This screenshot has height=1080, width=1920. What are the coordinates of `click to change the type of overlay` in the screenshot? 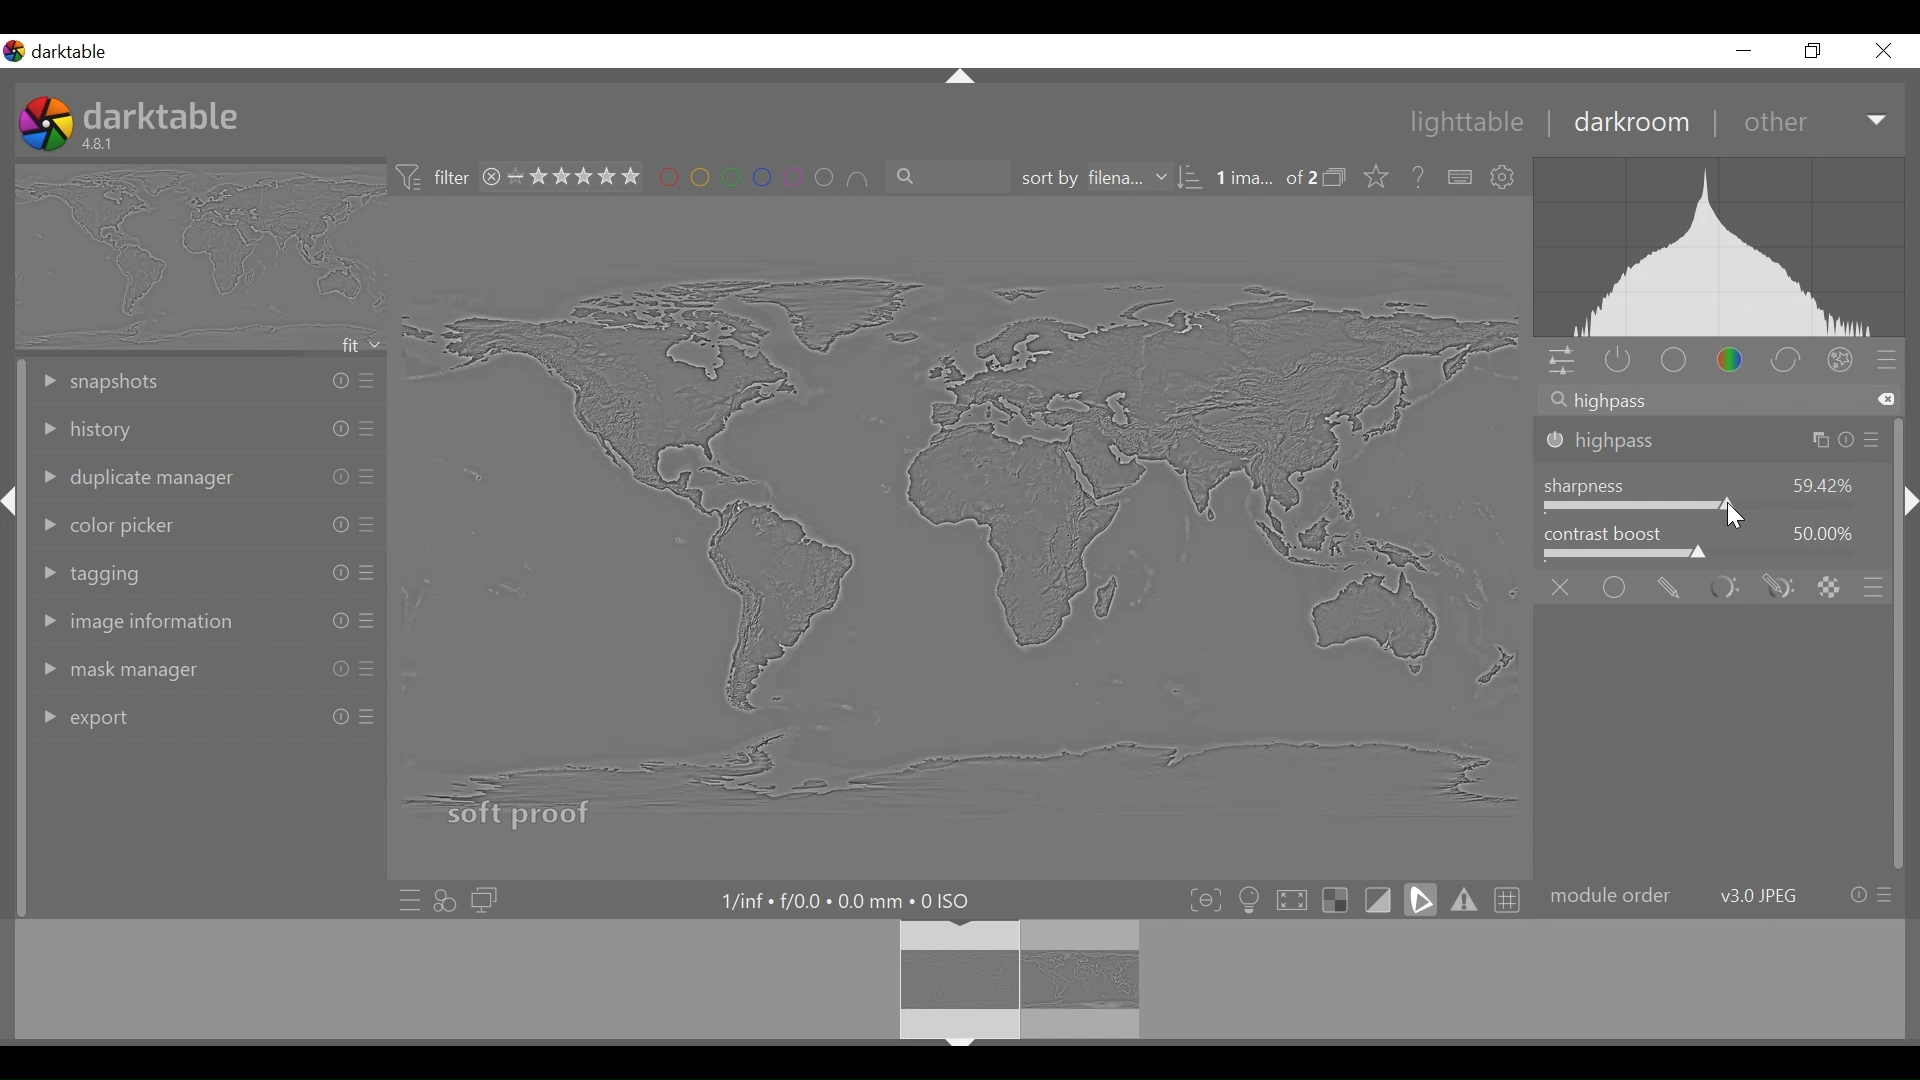 It's located at (1382, 178).